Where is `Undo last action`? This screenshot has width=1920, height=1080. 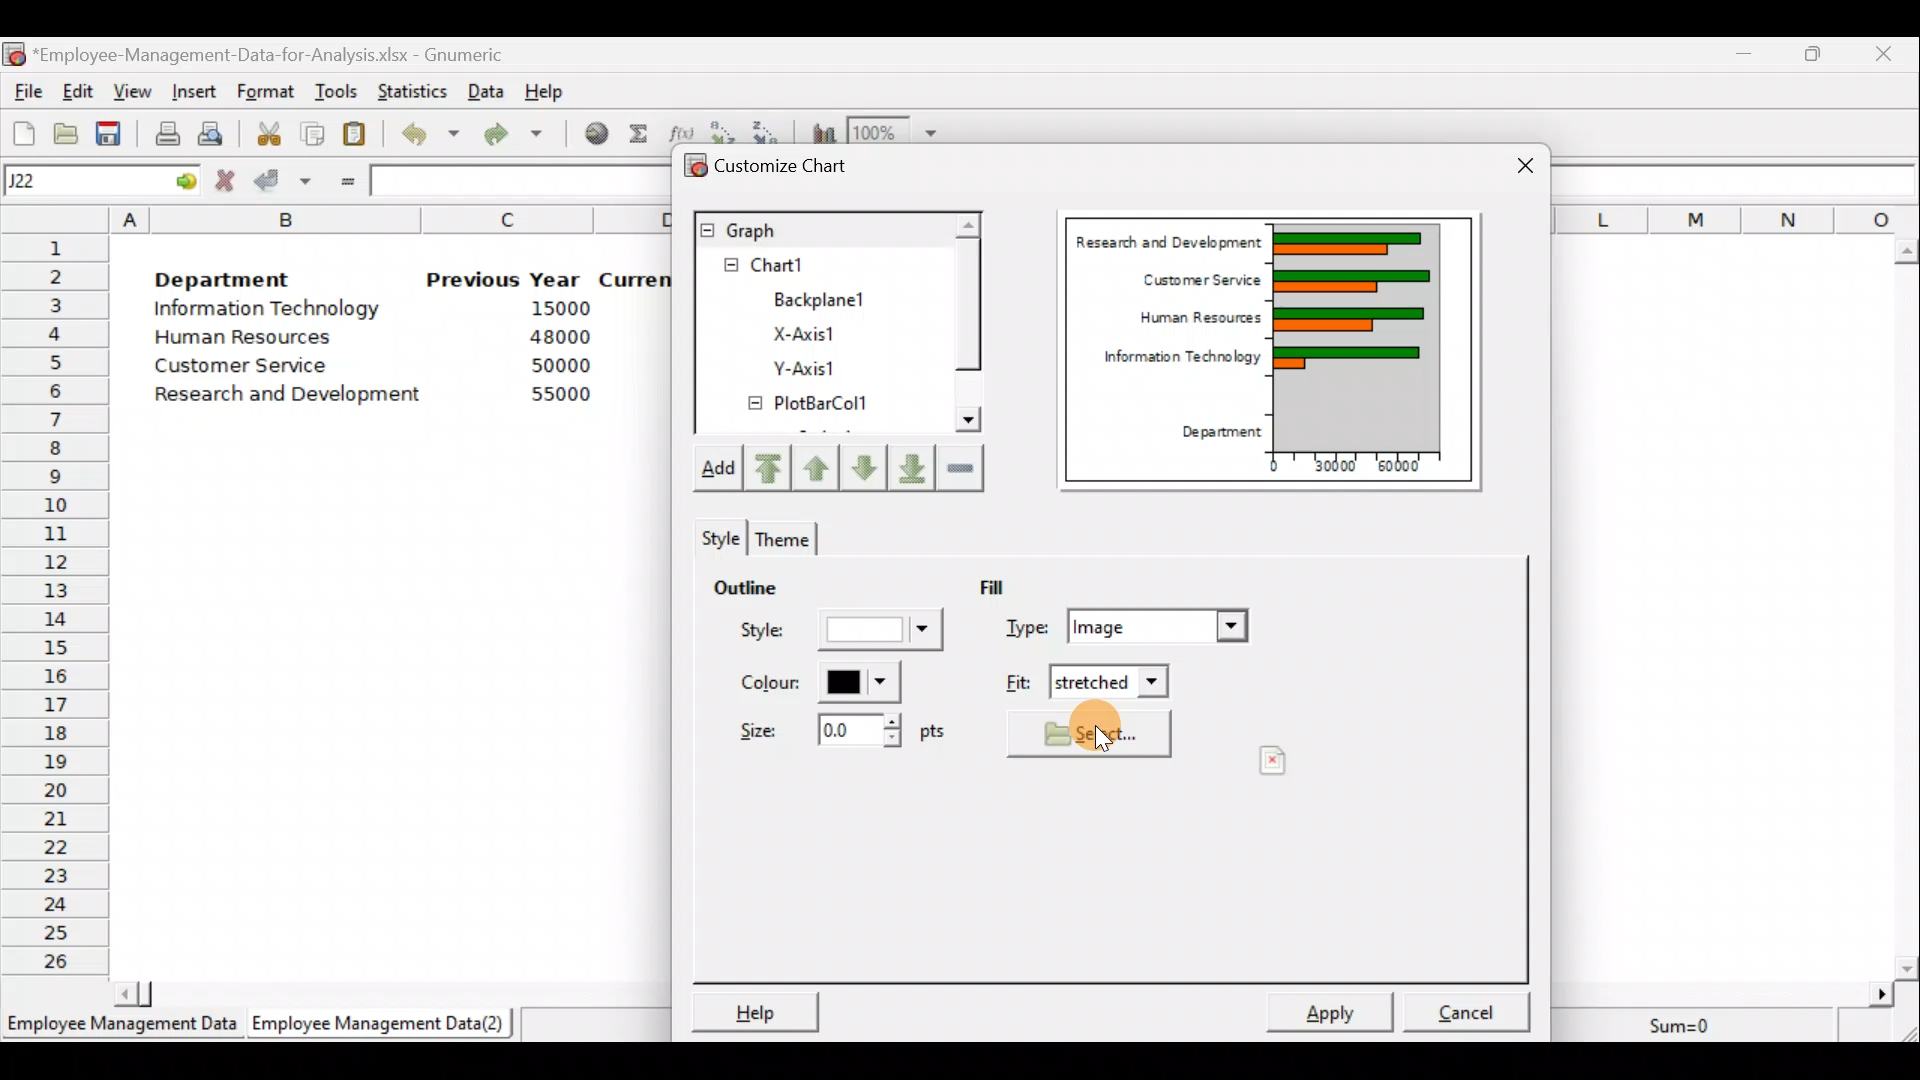
Undo last action is located at coordinates (432, 138).